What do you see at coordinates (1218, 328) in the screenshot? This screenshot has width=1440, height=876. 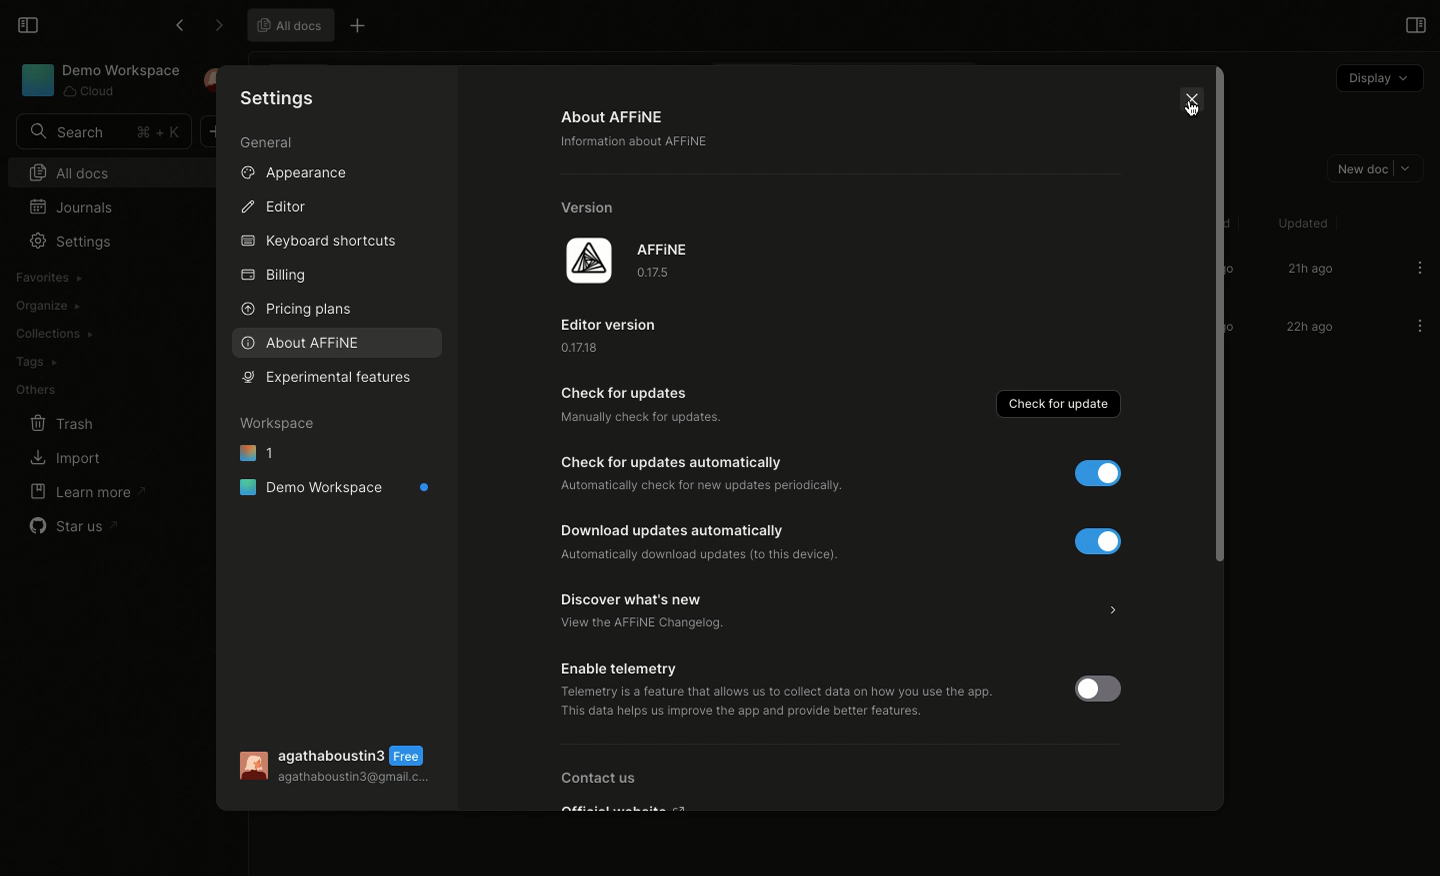 I see `Scroll` at bounding box center [1218, 328].